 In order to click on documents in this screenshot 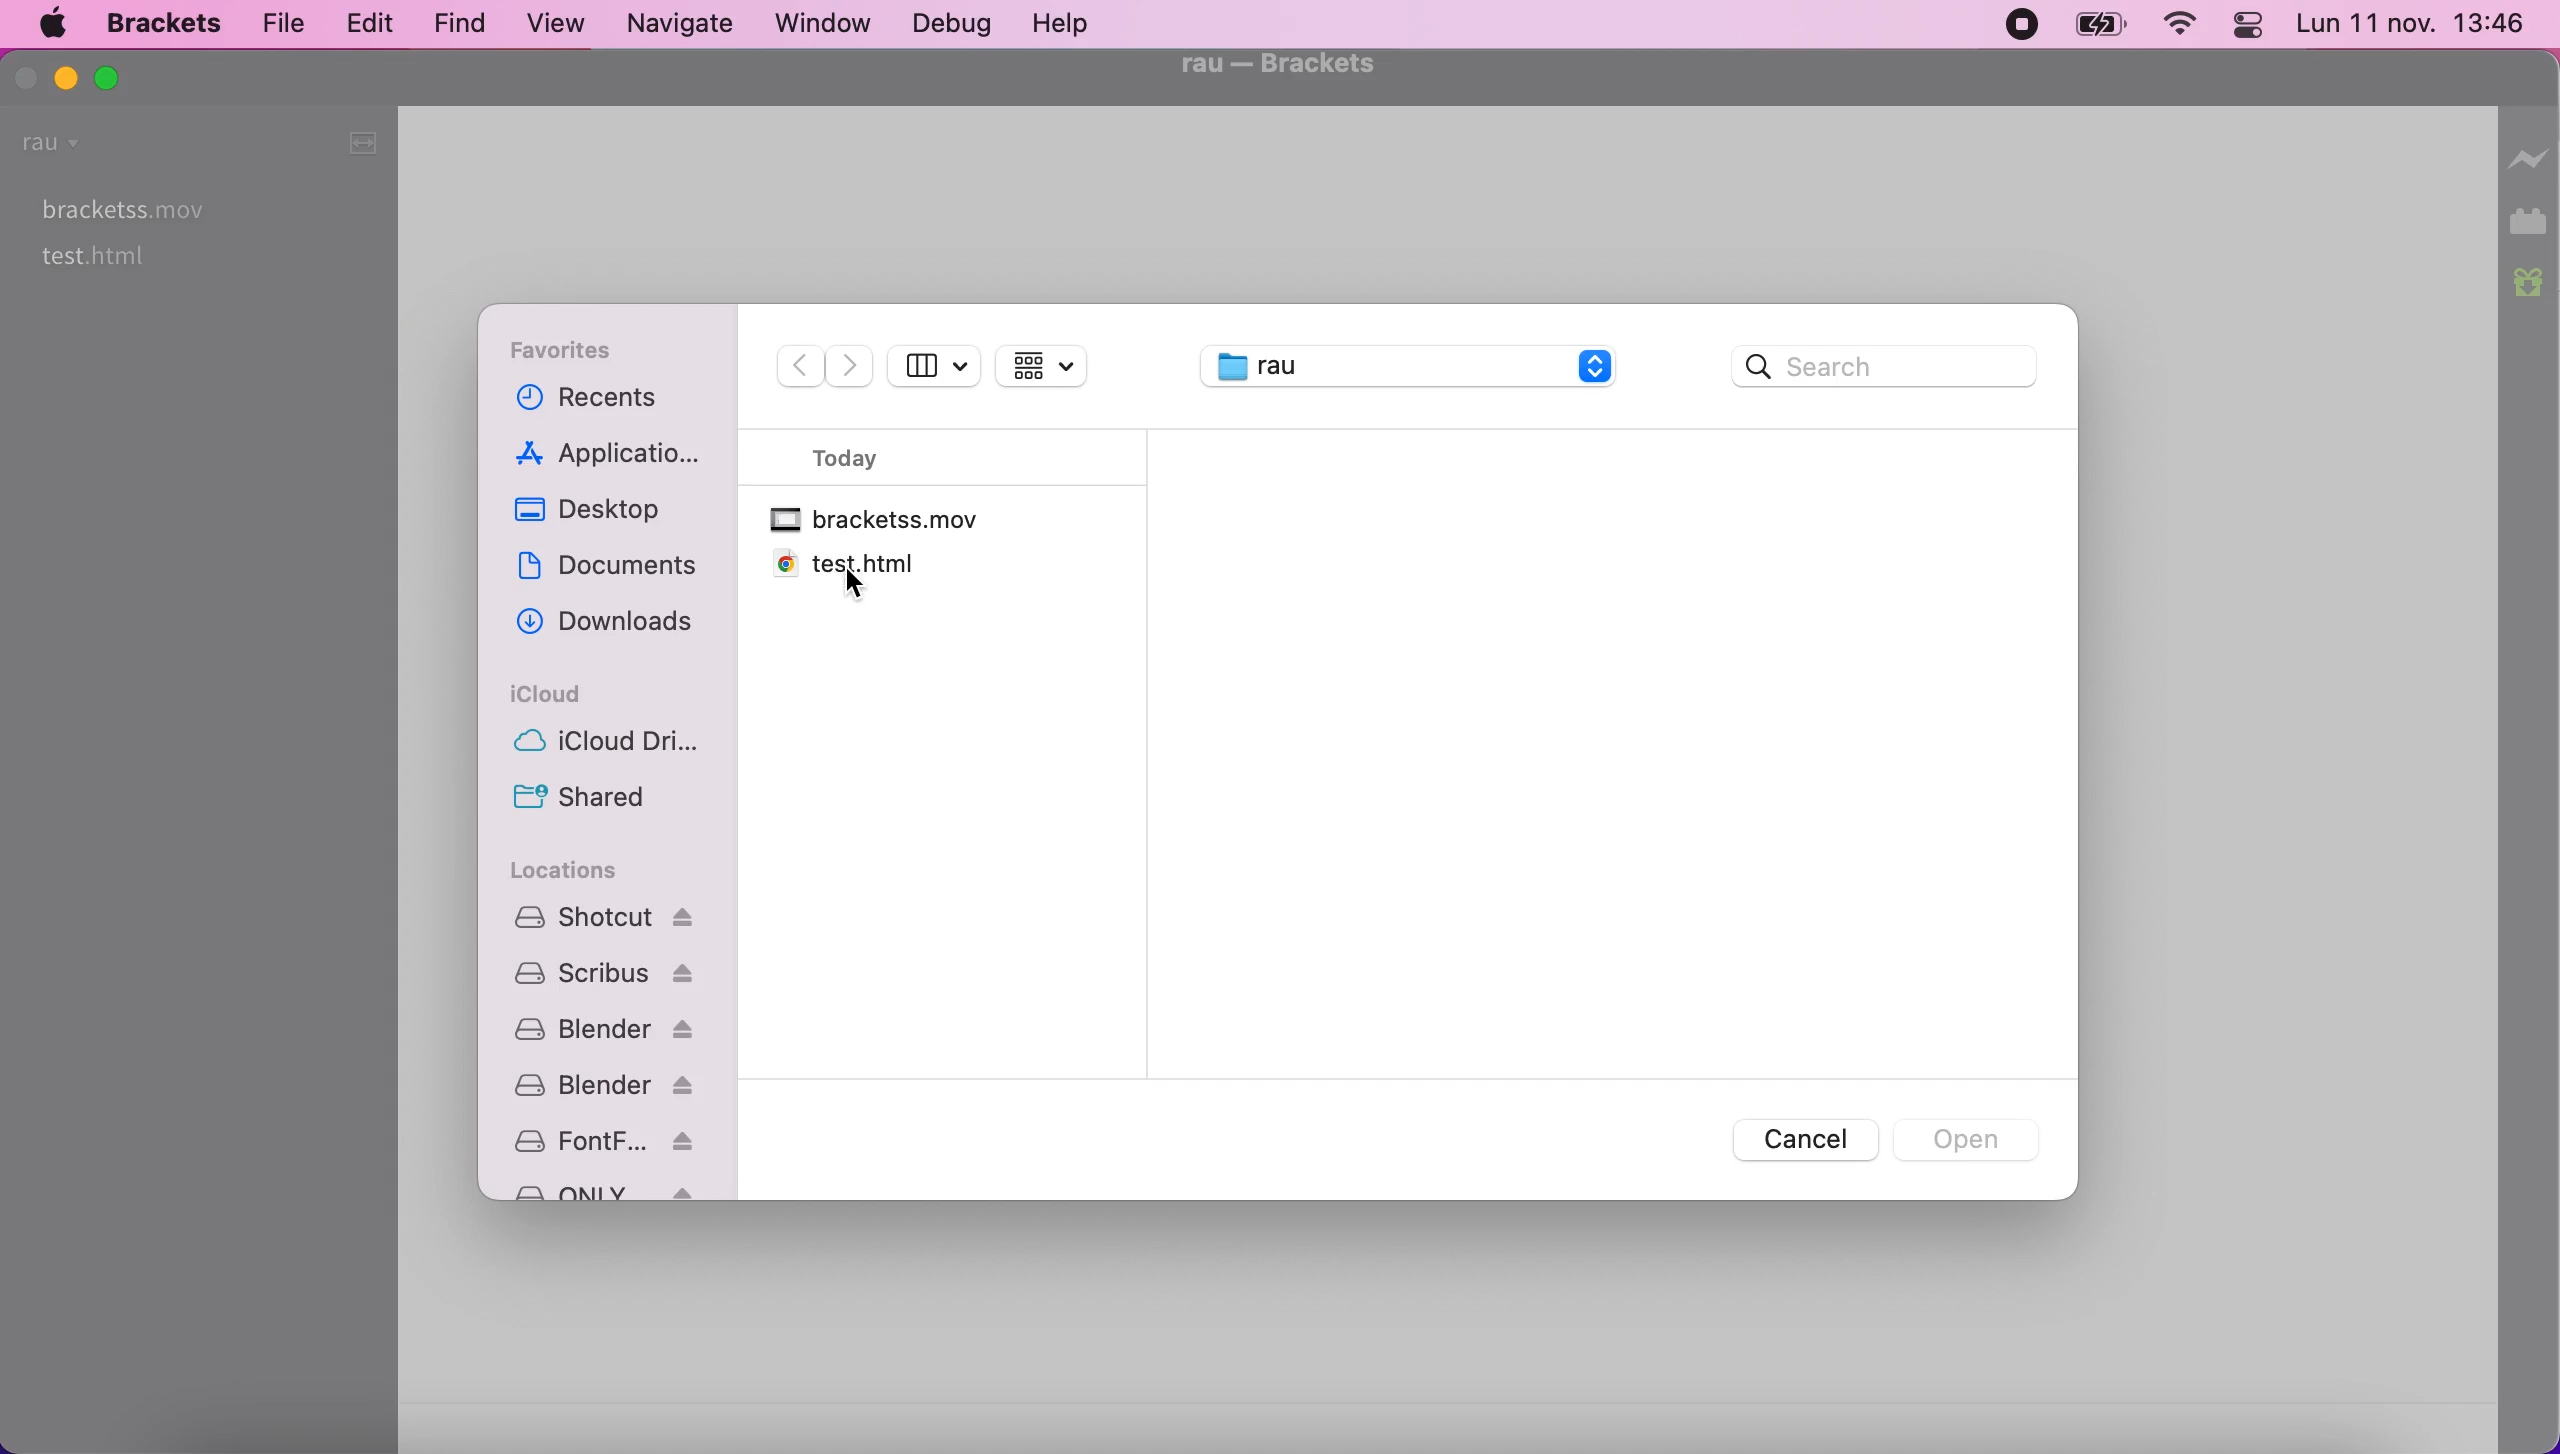, I will do `click(611, 568)`.